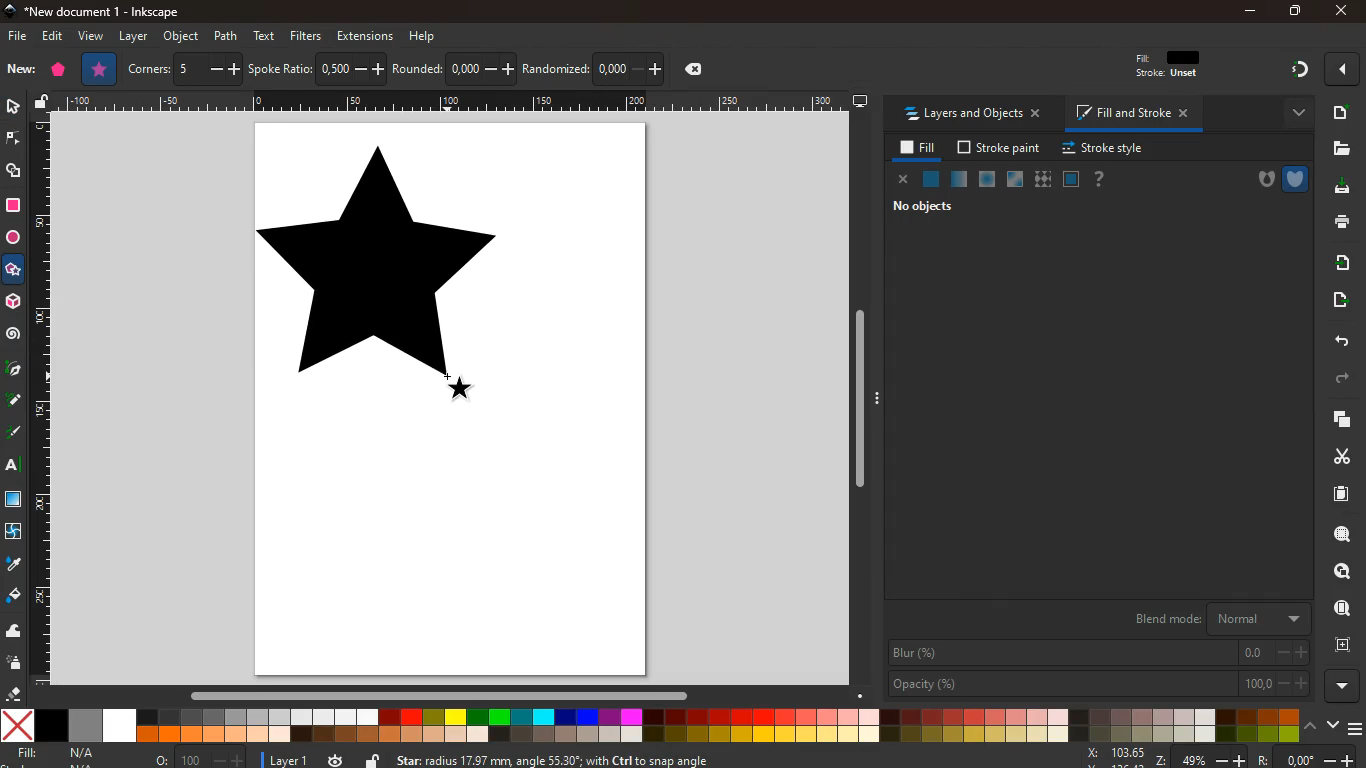  What do you see at coordinates (1297, 179) in the screenshot?
I see `shield` at bounding box center [1297, 179].